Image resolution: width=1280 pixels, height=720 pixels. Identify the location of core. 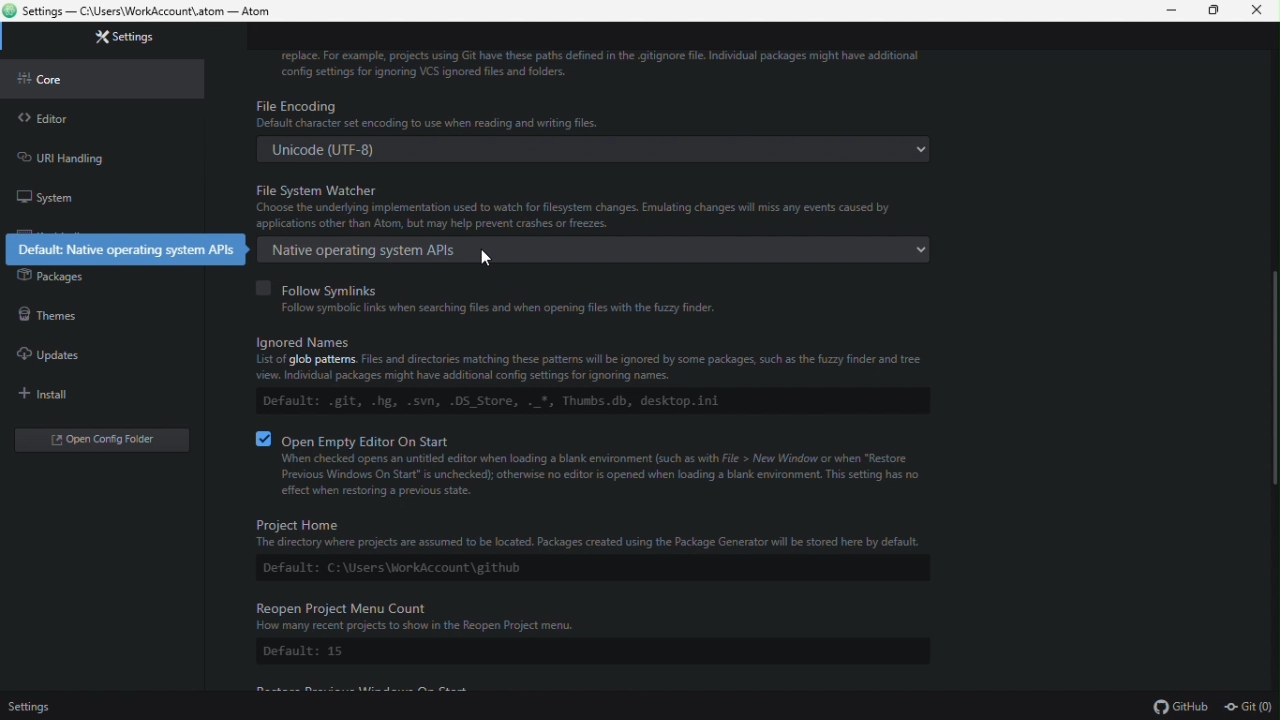
(43, 80).